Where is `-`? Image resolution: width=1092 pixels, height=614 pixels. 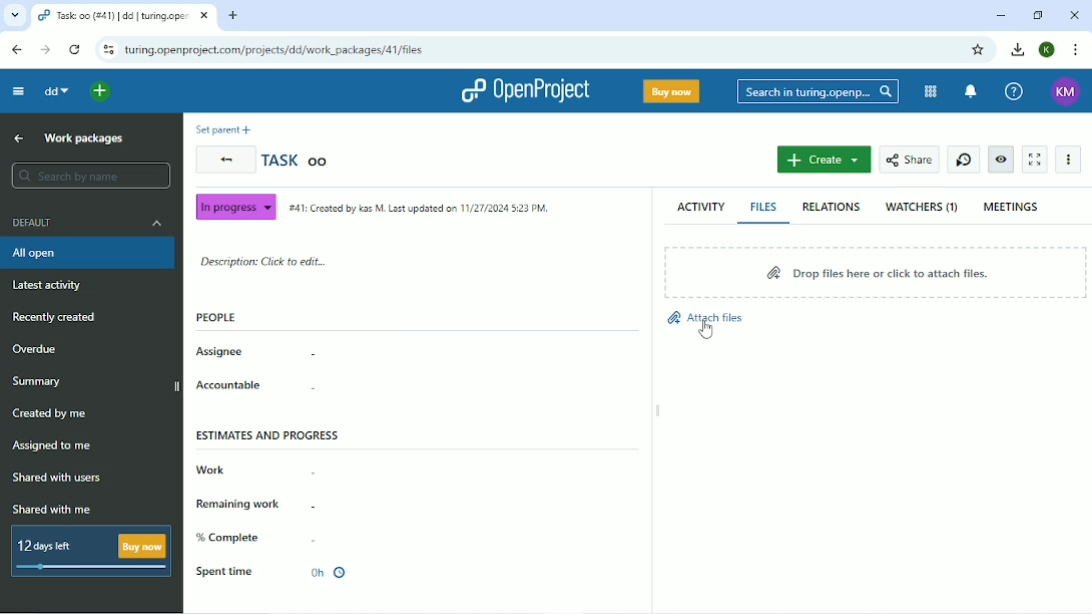 - is located at coordinates (318, 469).